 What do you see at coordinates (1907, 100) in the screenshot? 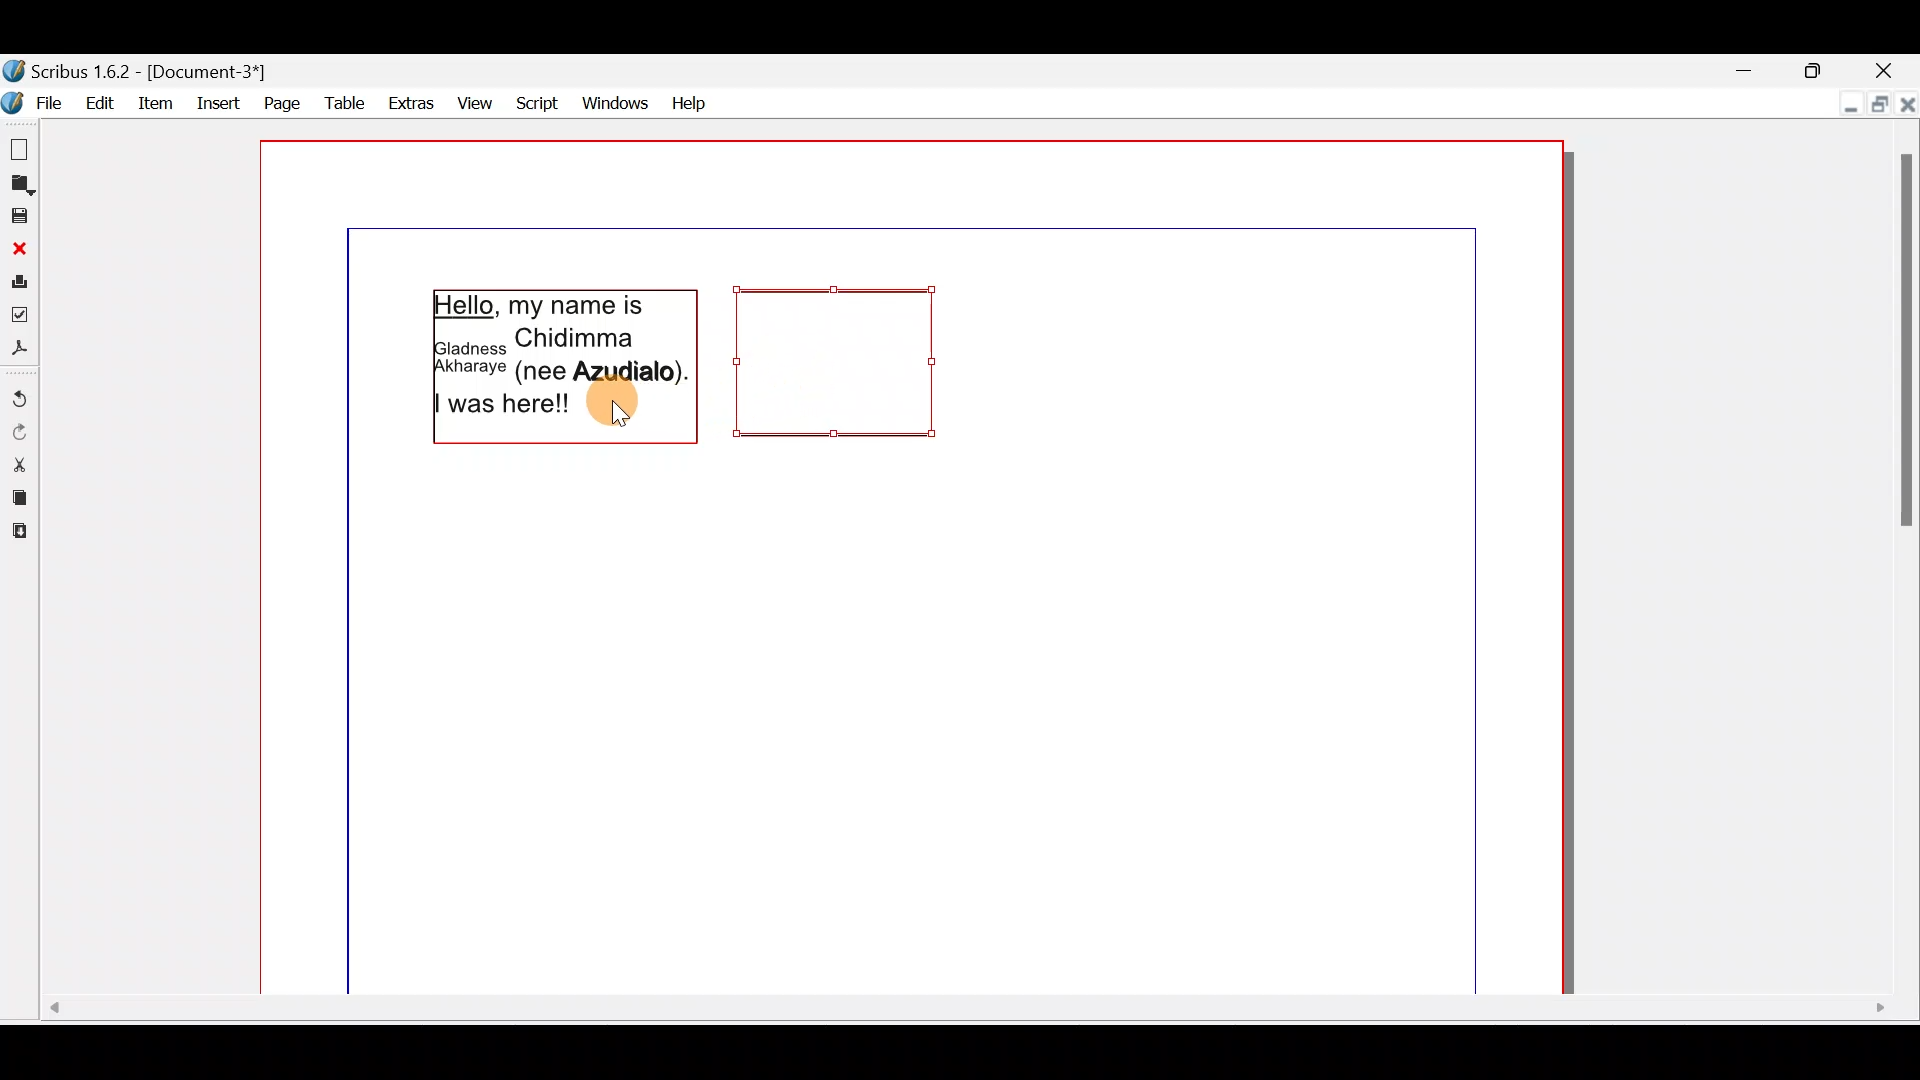
I see `Close` at bounding box center [1907, 100].